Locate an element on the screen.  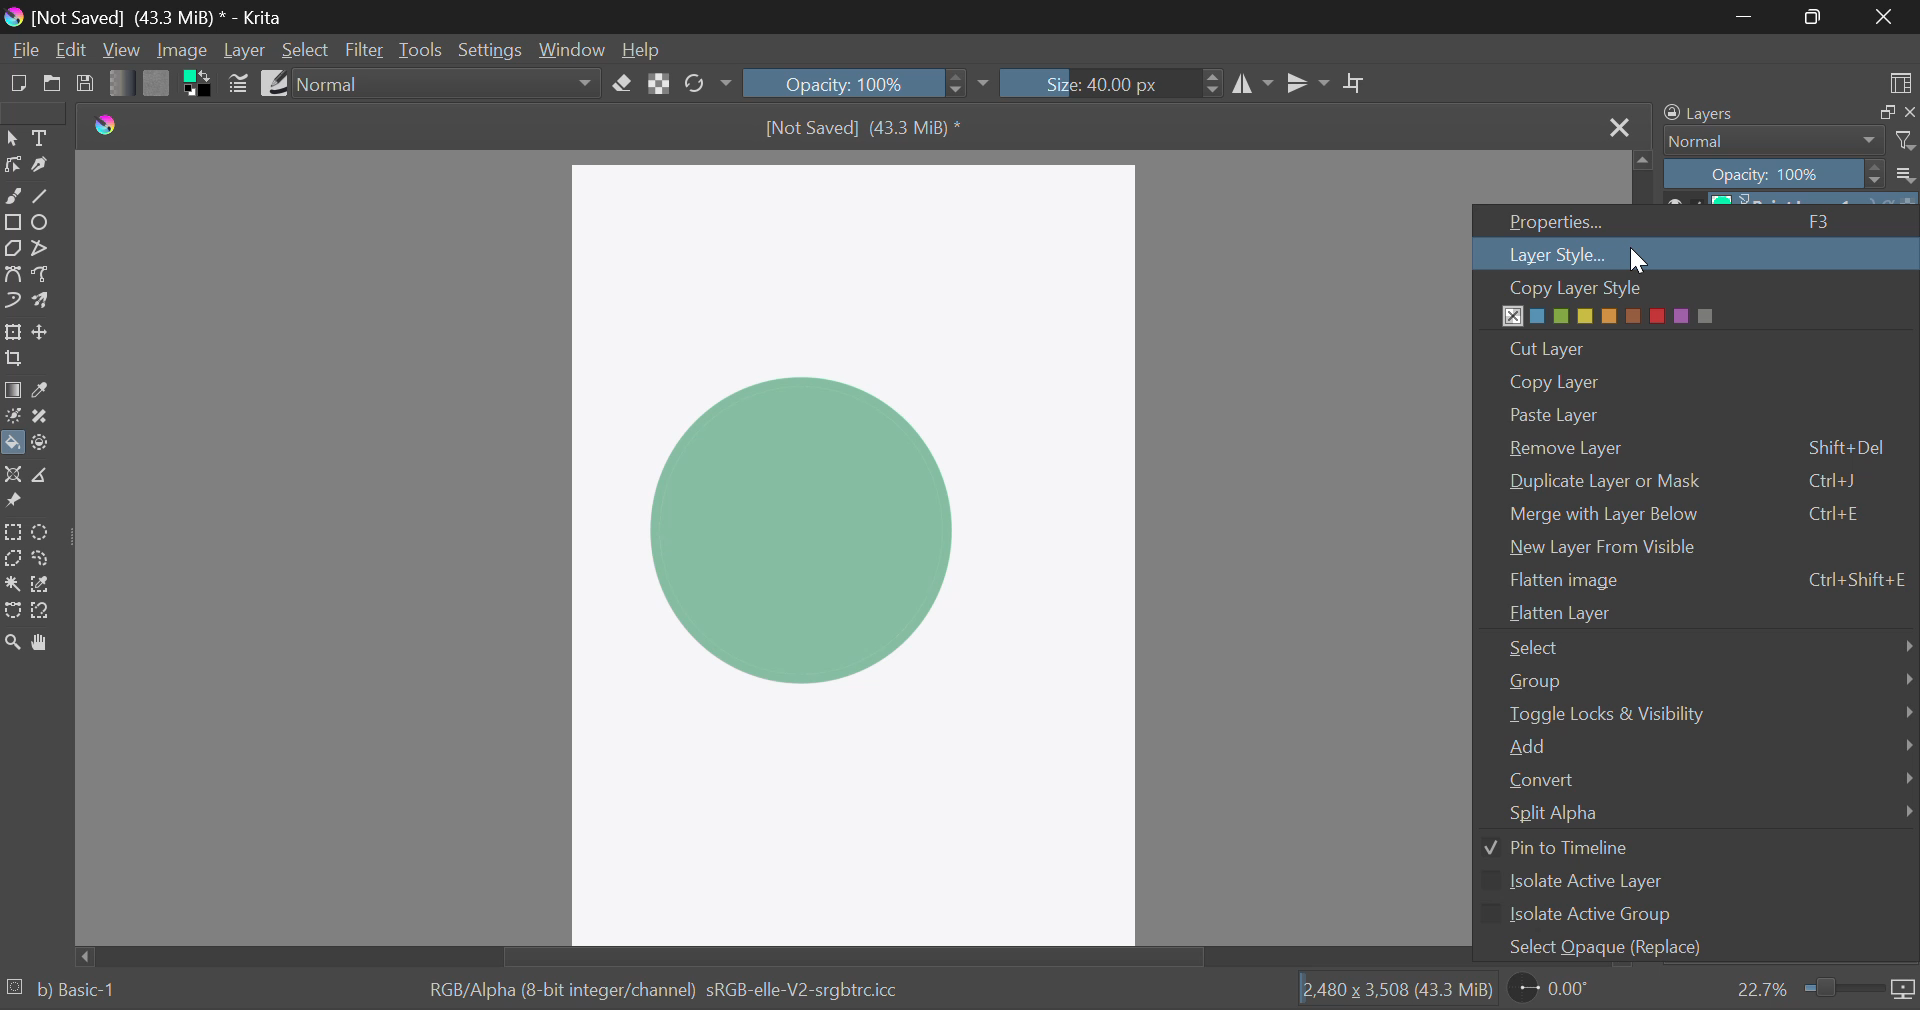
Text is located at coordinates (40, 138).